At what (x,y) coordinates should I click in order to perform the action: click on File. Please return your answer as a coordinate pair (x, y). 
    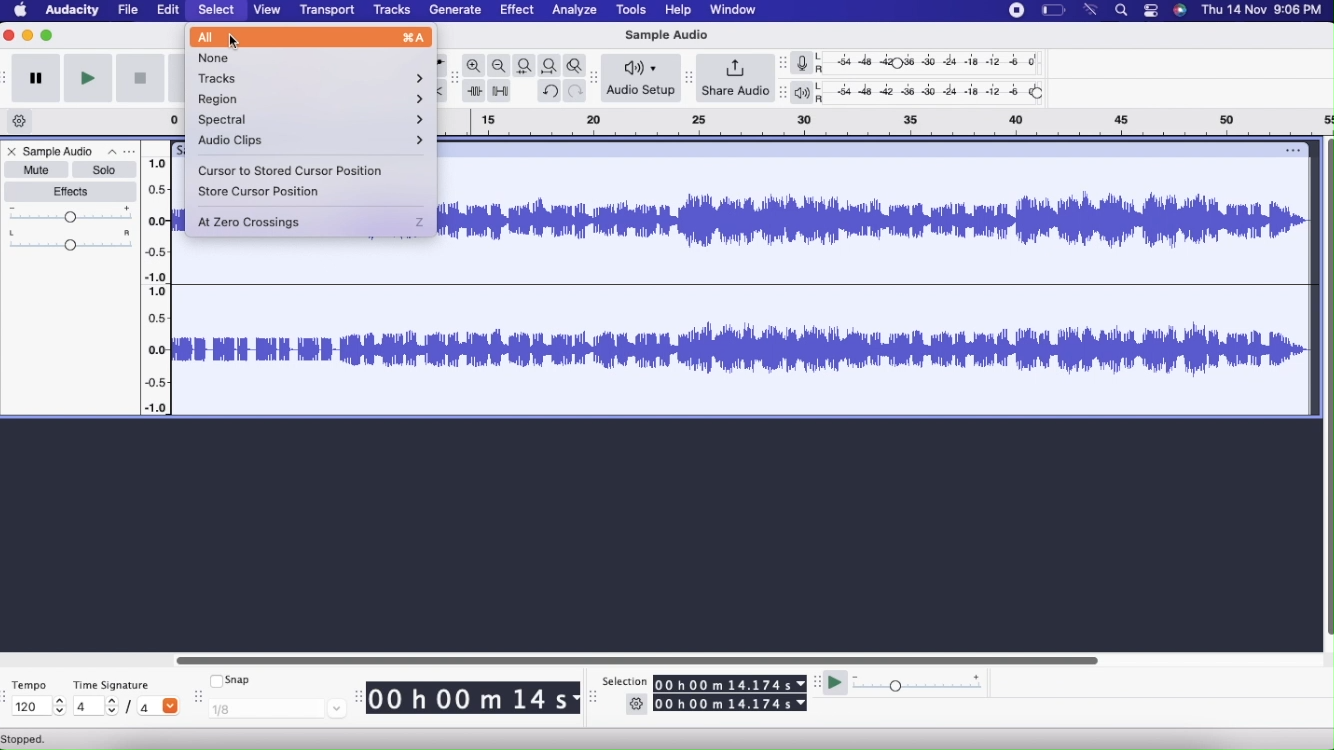
    Looking at the image, I should click on (128, 9).